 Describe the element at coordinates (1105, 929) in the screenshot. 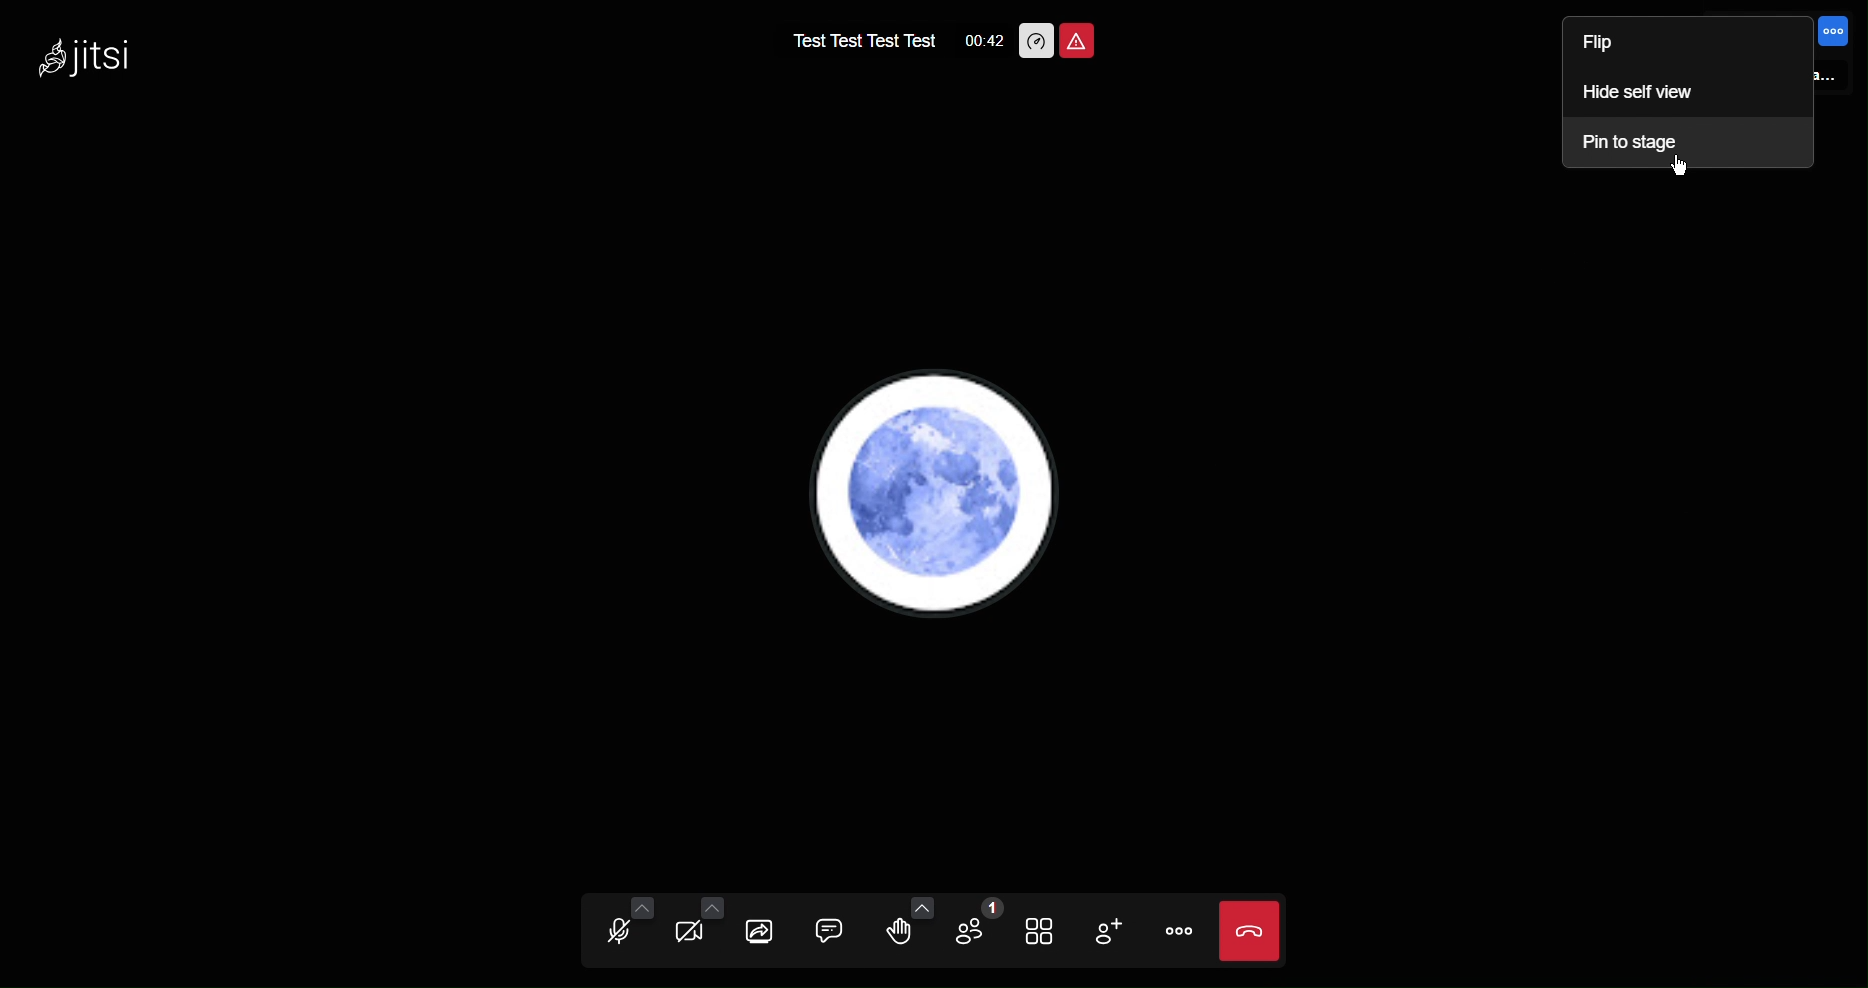

I see `Add Participant` at that location.